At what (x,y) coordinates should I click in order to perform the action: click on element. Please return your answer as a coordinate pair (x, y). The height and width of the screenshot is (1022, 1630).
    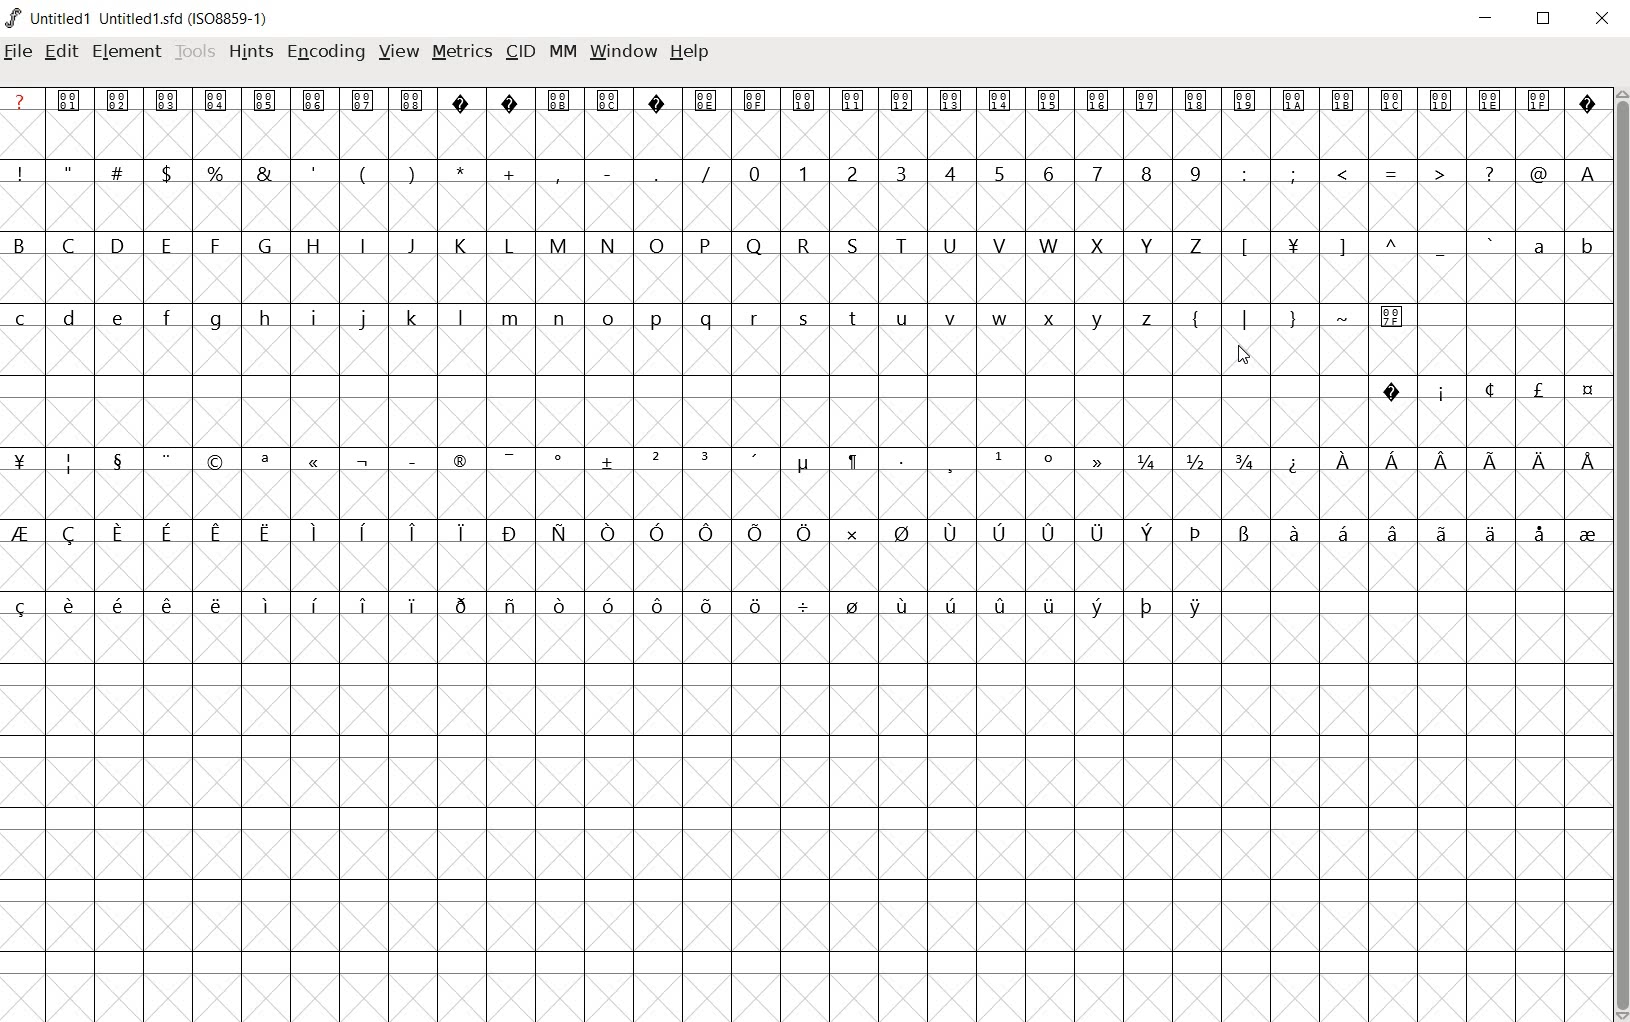
    Looking at the image, I should click on (126, 55).